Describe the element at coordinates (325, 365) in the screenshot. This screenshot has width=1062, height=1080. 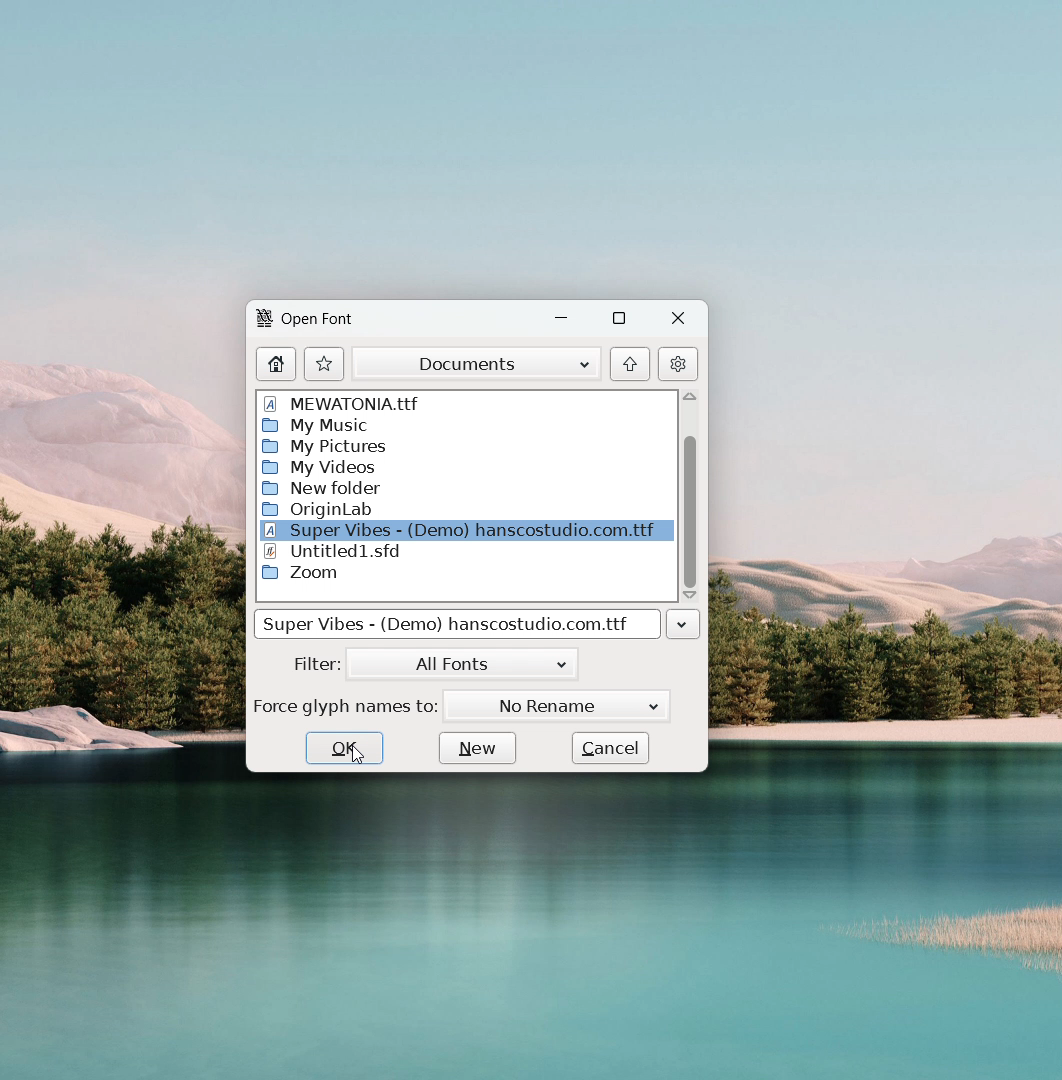
I see `actions` at that location.